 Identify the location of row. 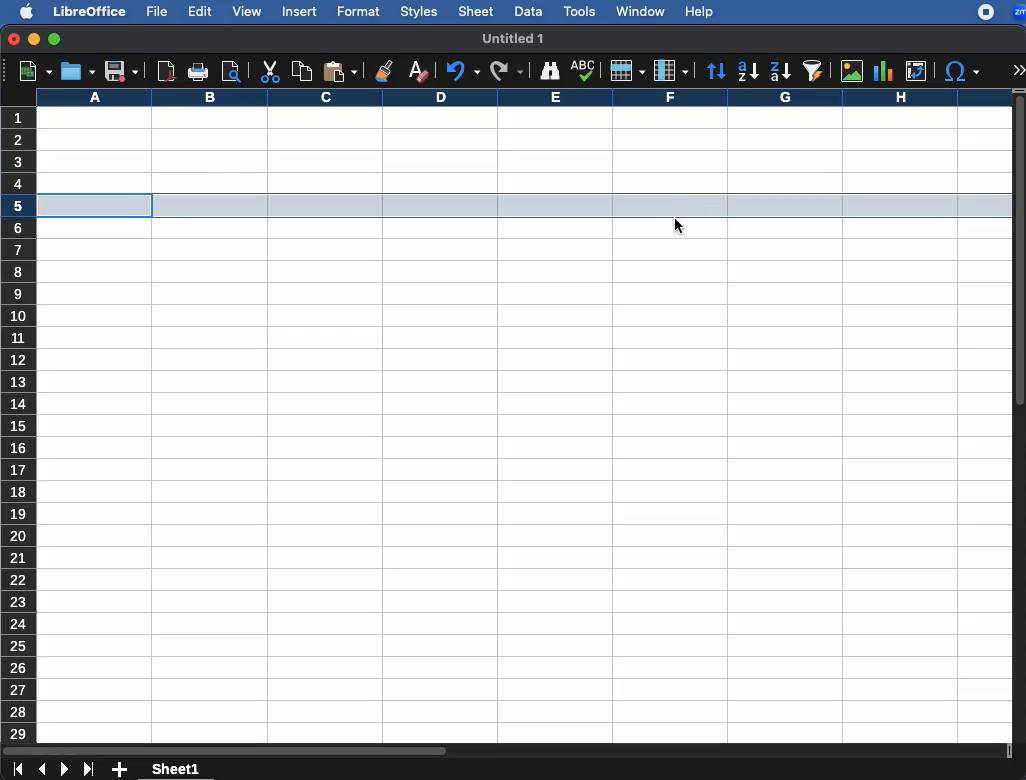
(626, 72).